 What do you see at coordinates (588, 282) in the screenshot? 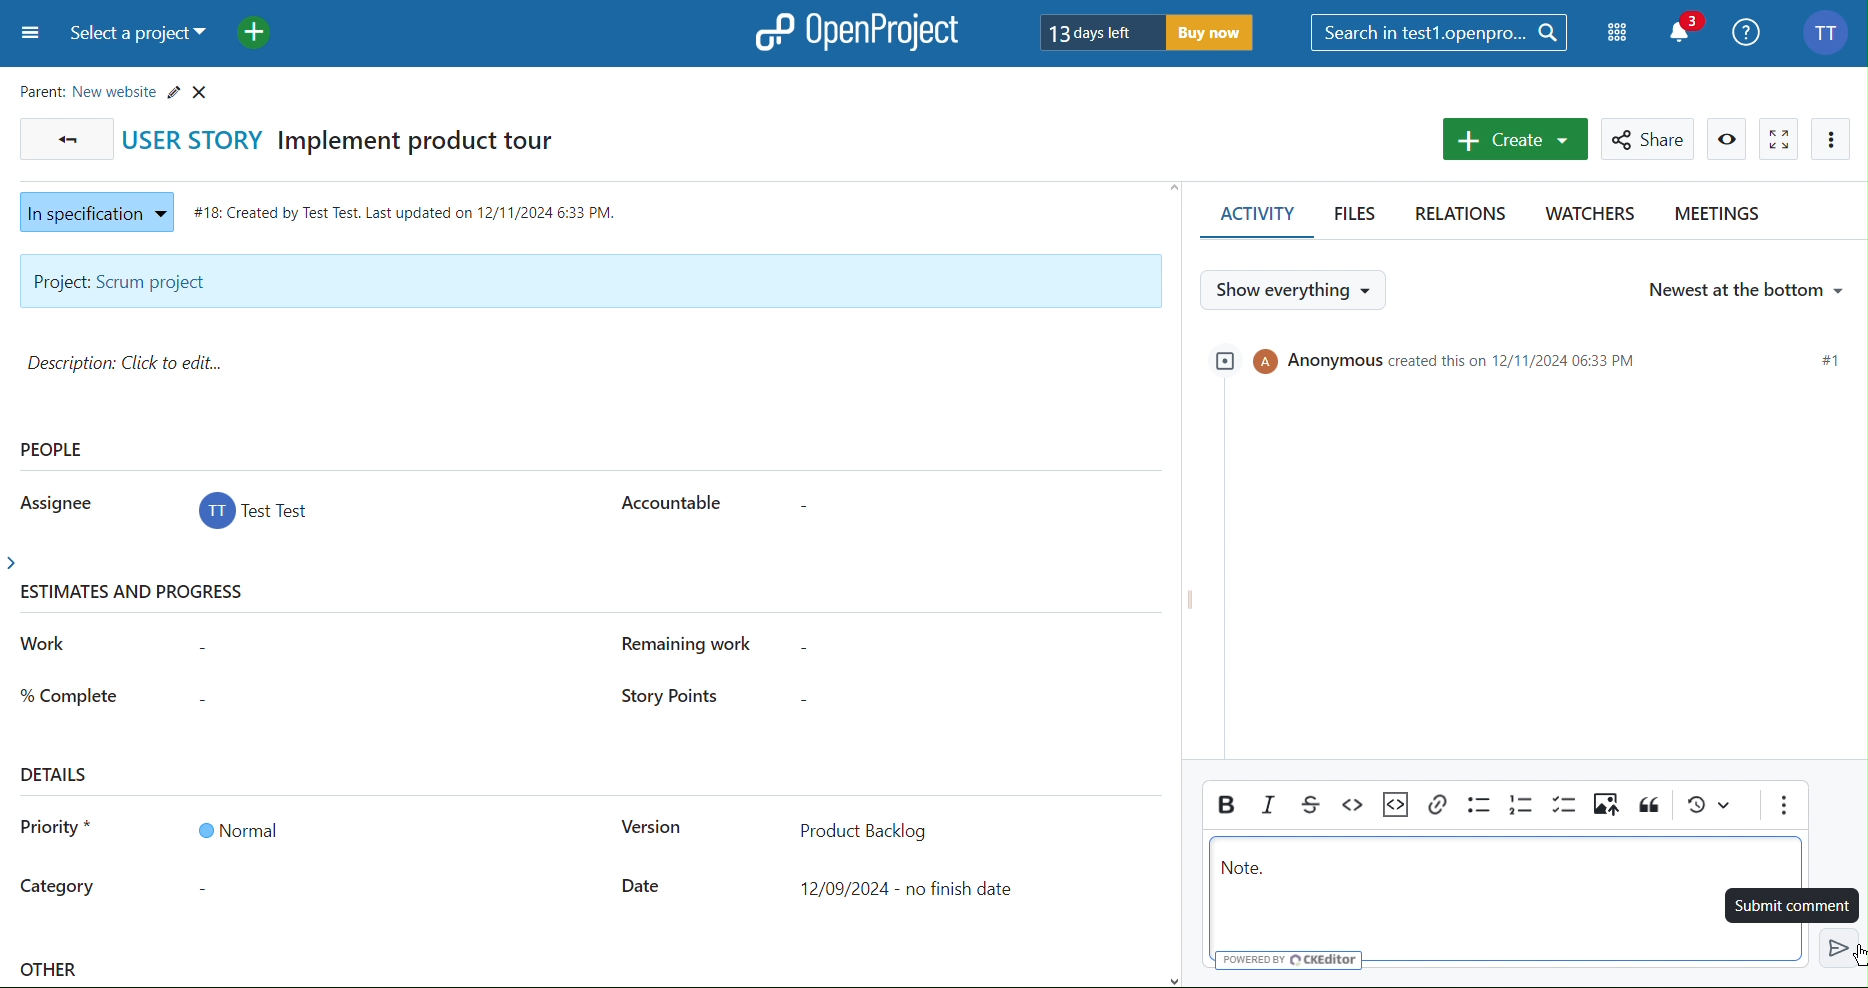
I see `Project: Scrum project` at bounding box center [588, 282].